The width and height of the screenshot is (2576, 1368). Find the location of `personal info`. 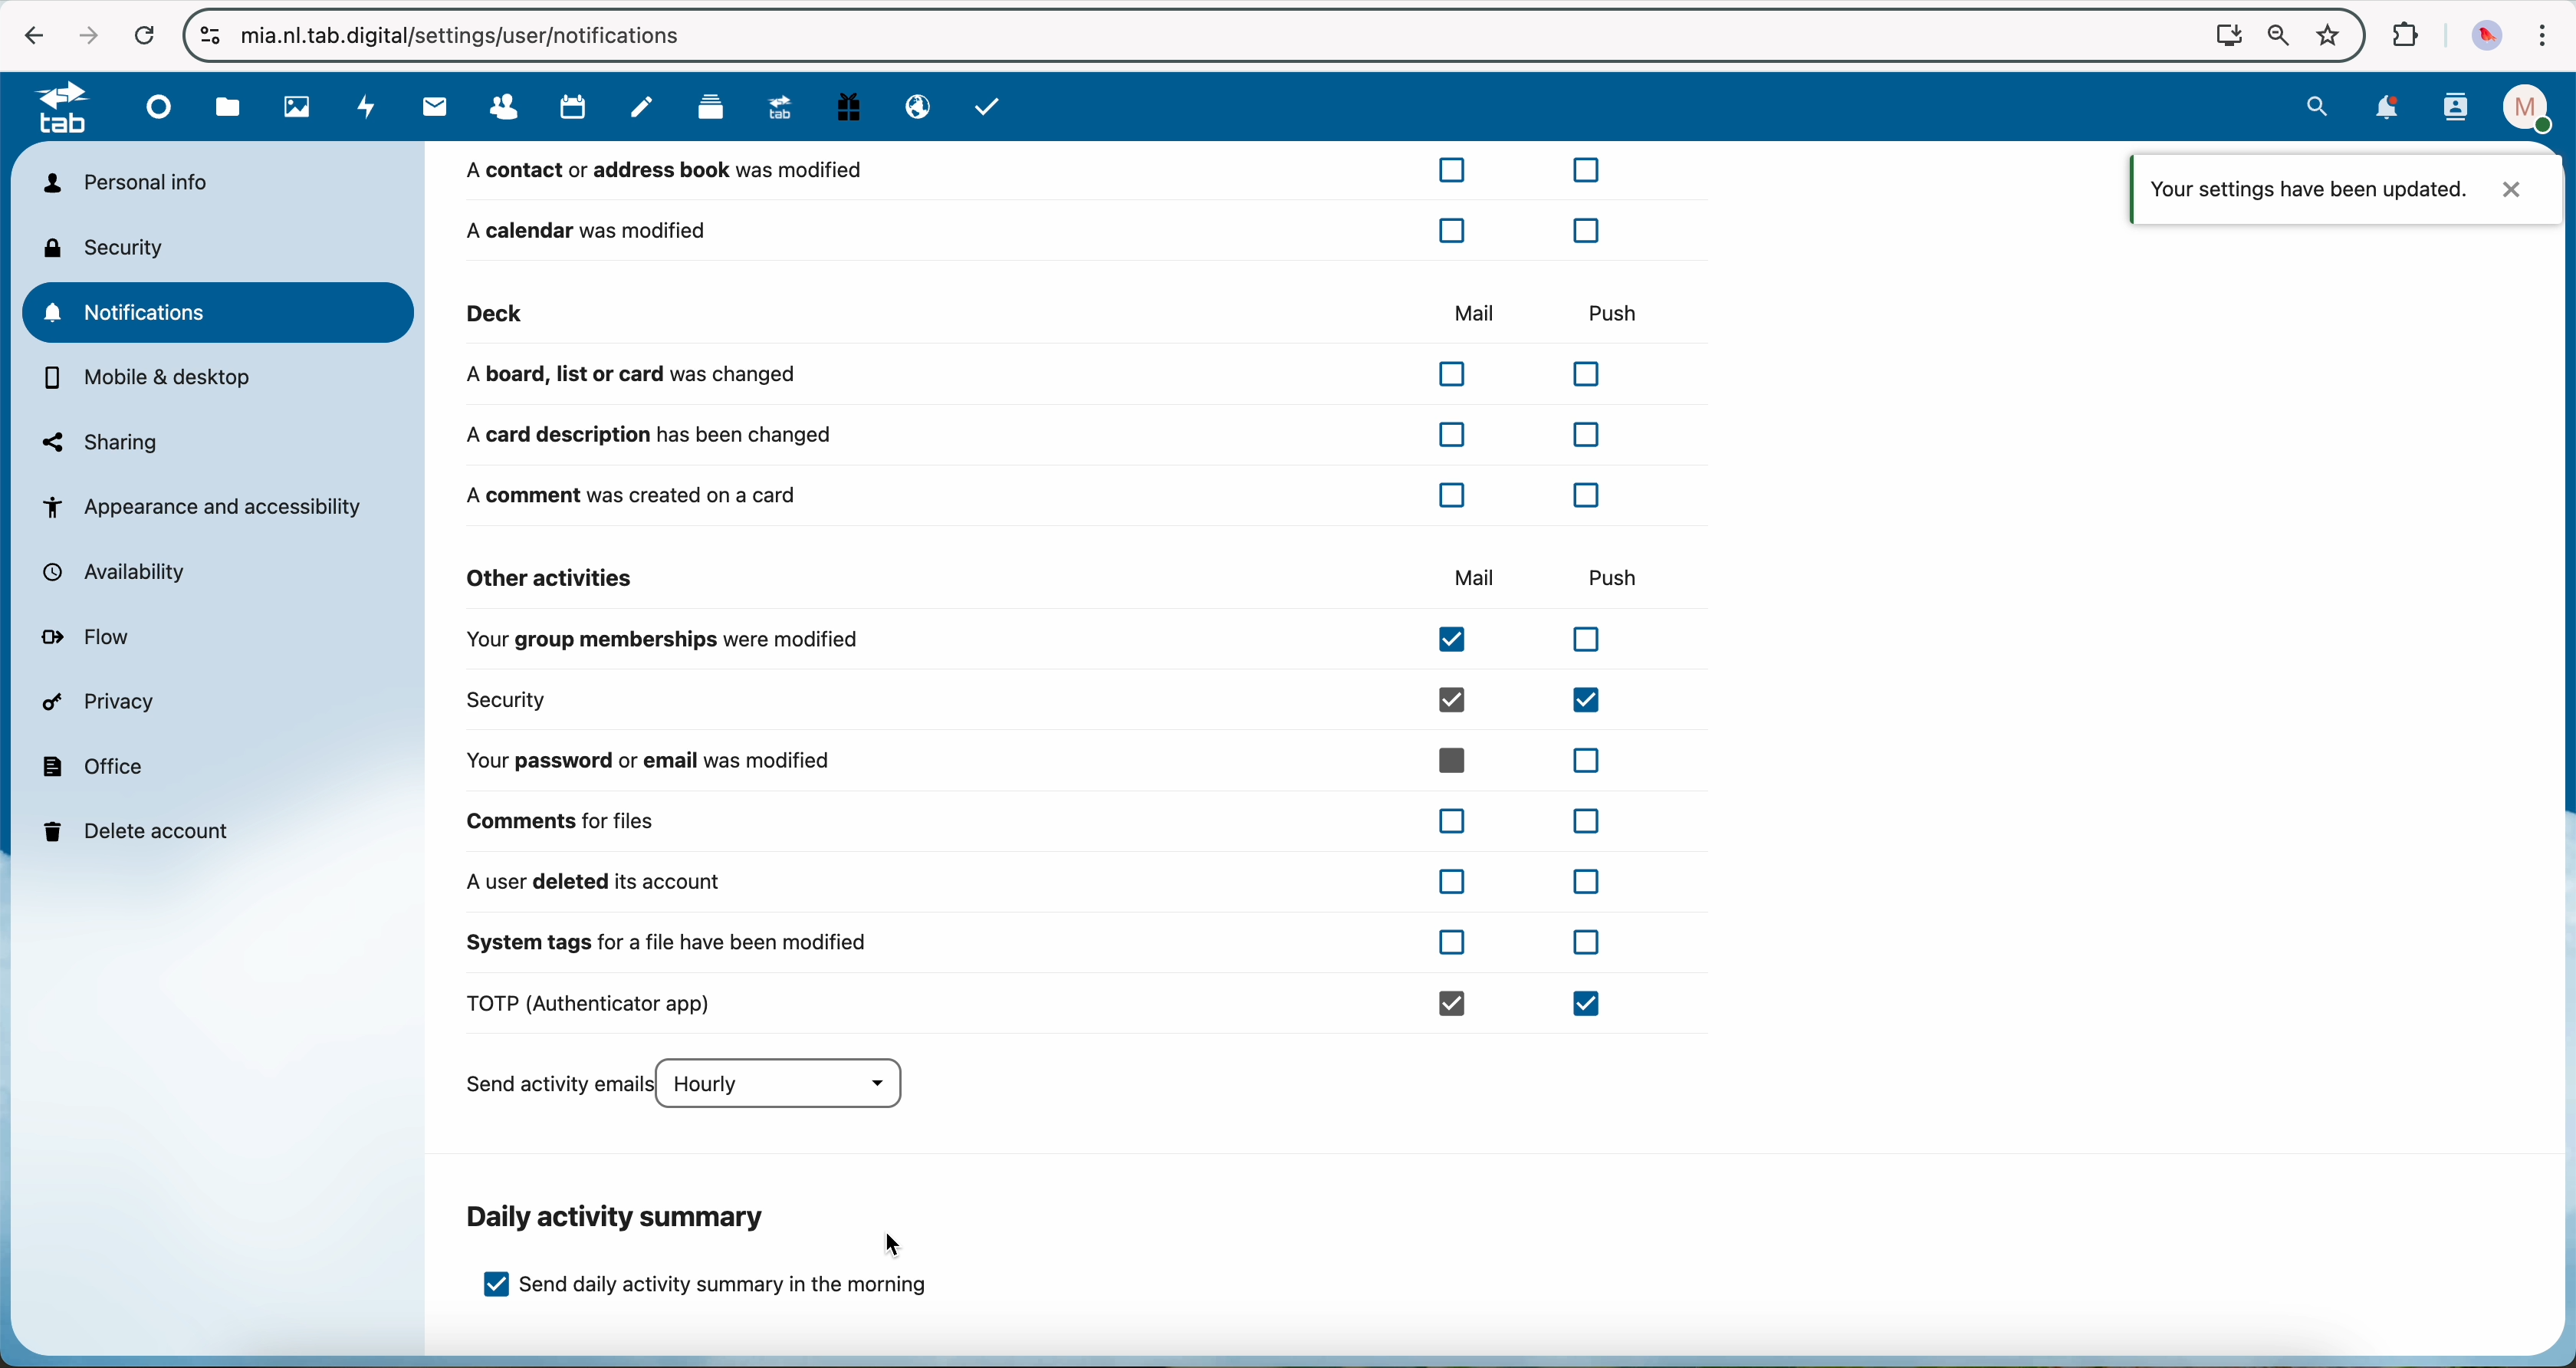

personal info is located at coordinates (124, 182).